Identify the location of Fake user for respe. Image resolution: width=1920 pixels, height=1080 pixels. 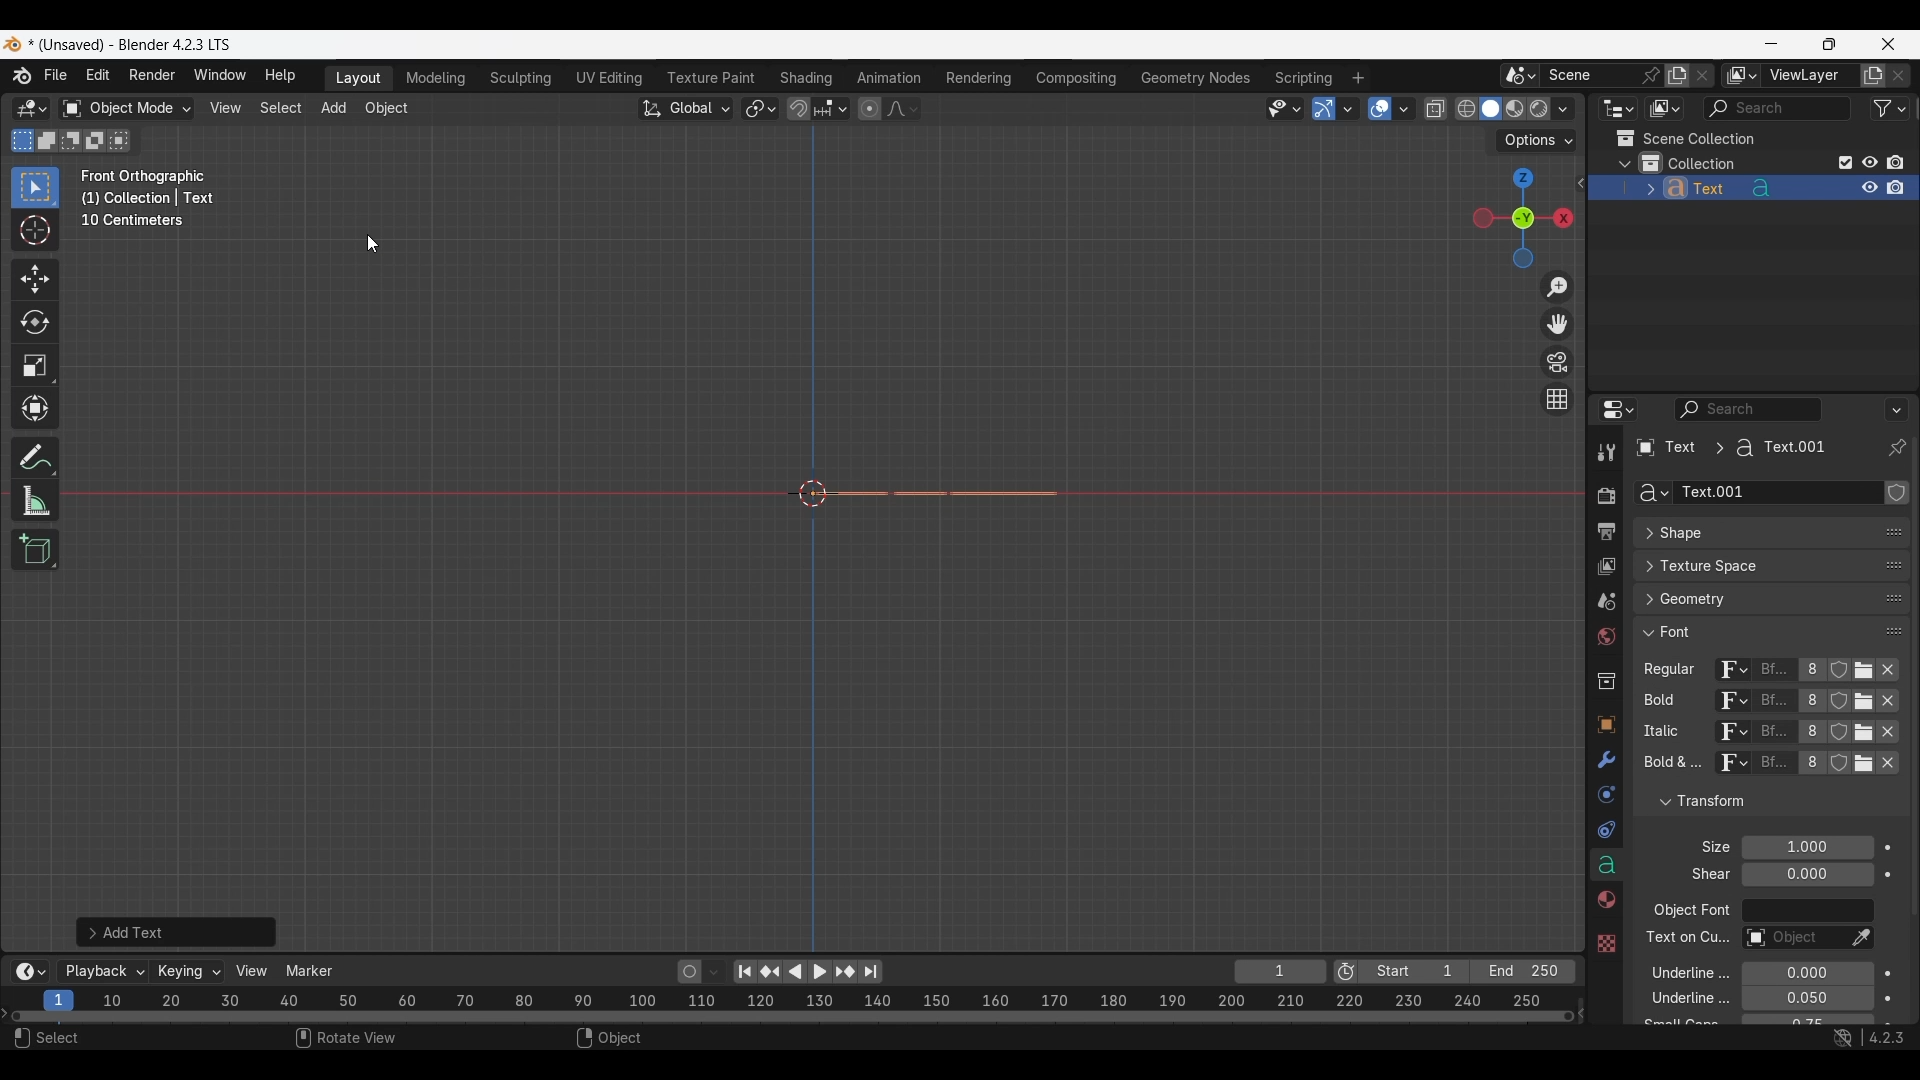
(1840, 717).